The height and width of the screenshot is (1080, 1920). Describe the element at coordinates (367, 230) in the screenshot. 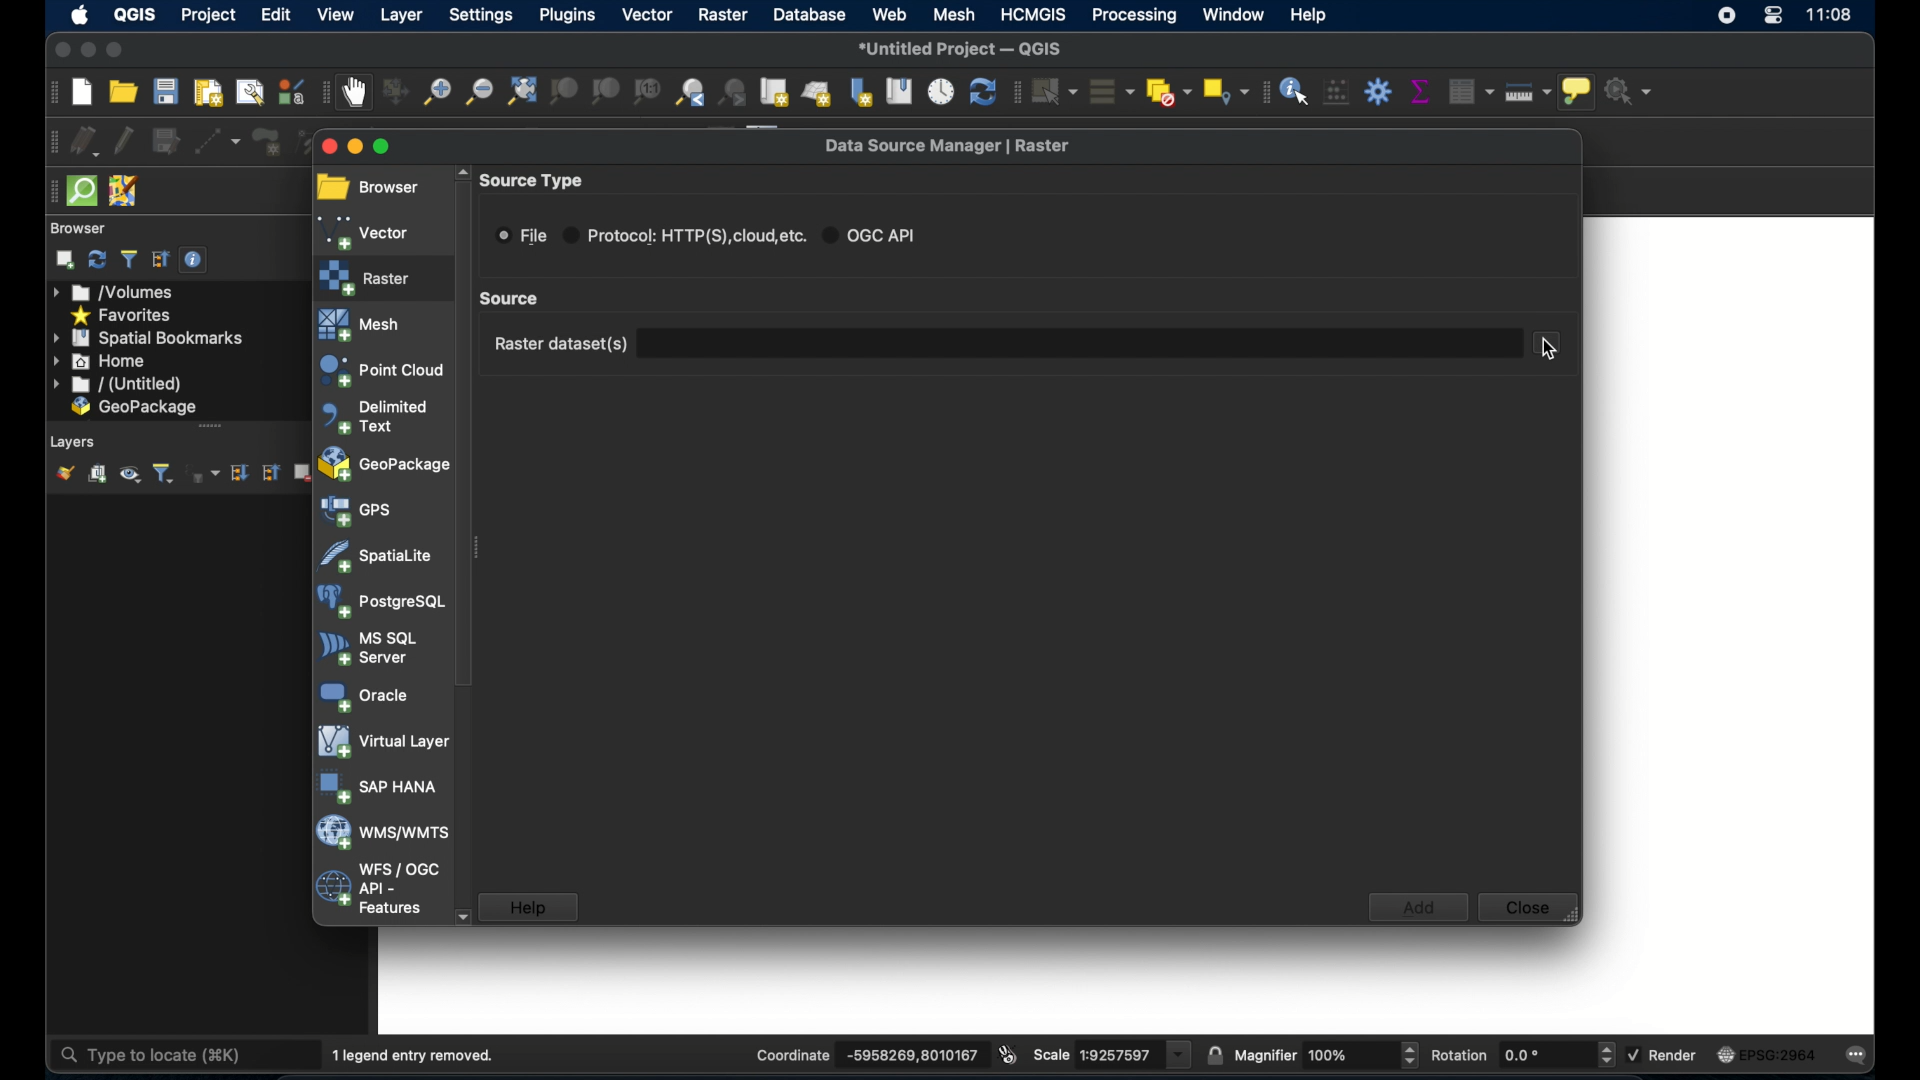

I see `vector` at that location.